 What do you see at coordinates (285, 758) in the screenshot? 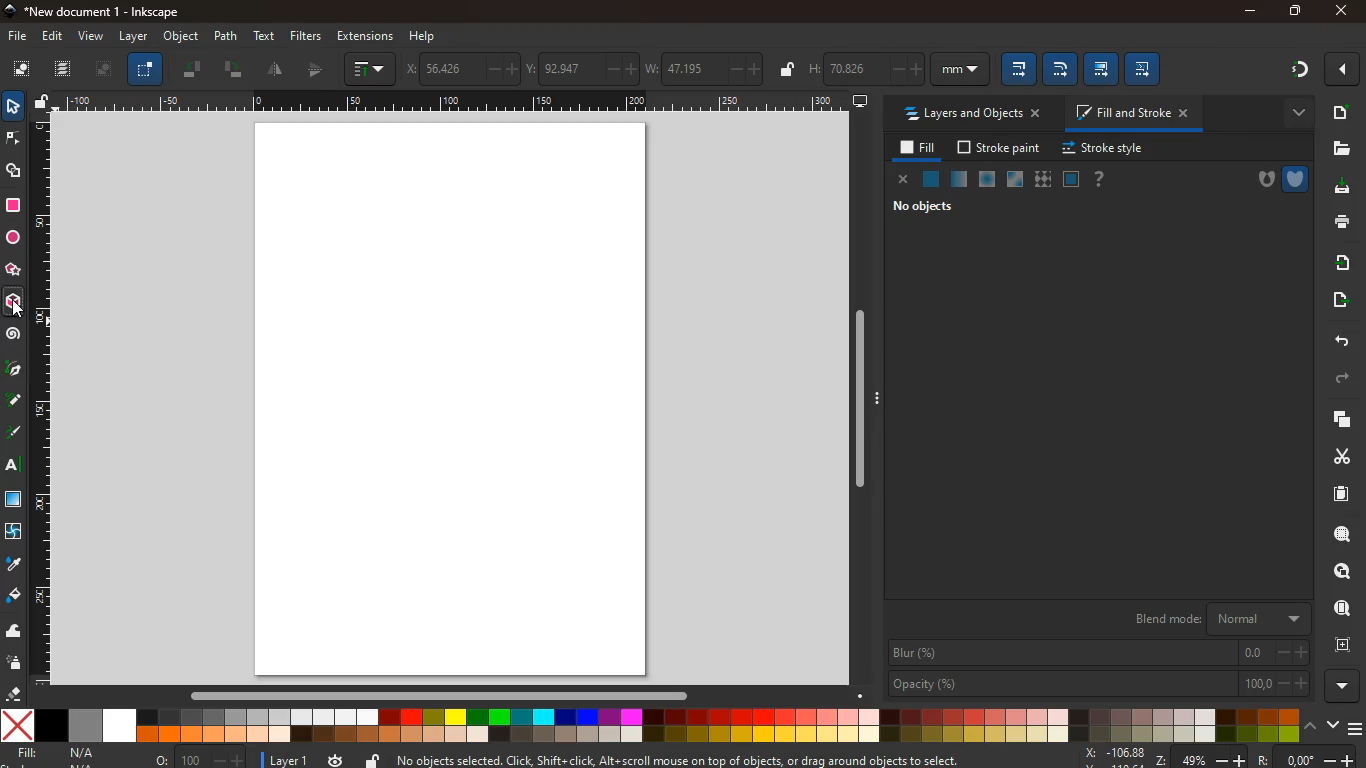
I see `layer` at bounding box center [285, 758].